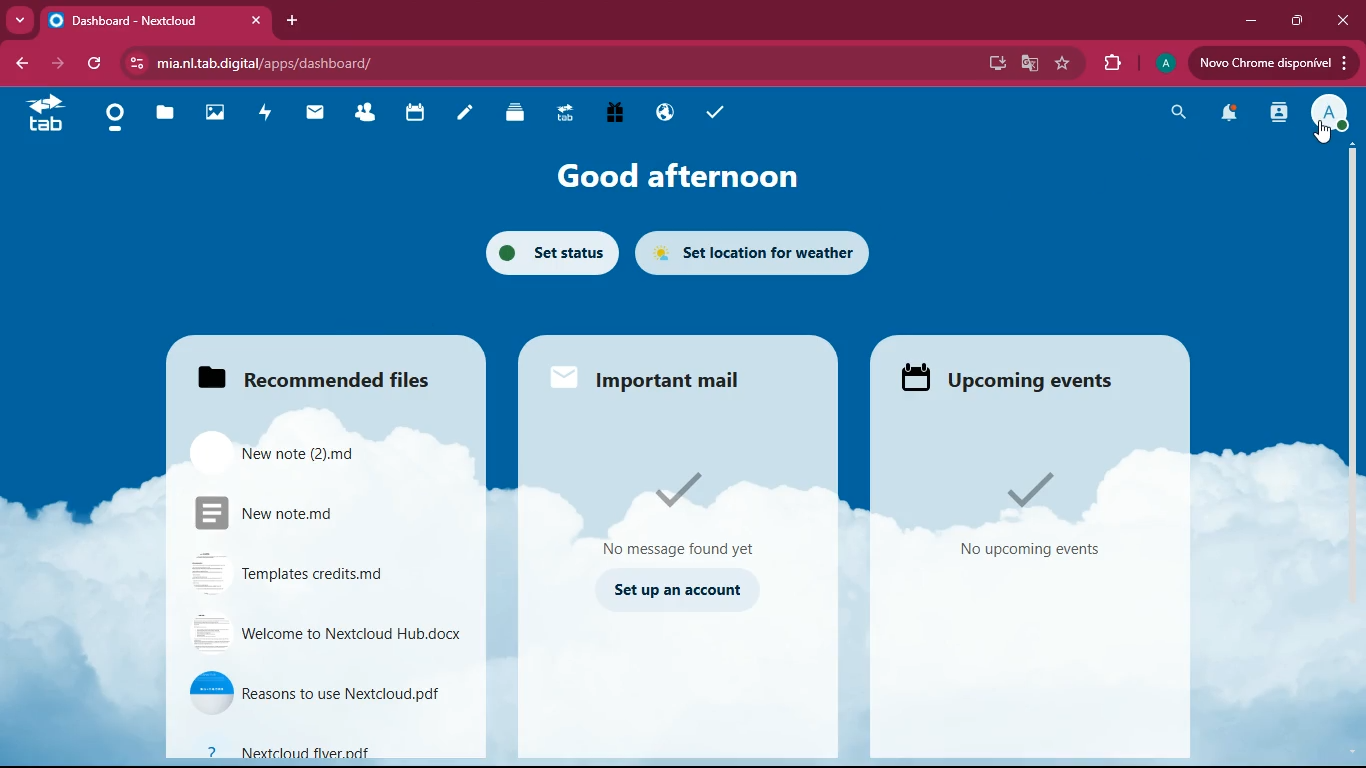  Describe the element at coordinates (471, 115) in the screenshot. I see `notes` at that location.